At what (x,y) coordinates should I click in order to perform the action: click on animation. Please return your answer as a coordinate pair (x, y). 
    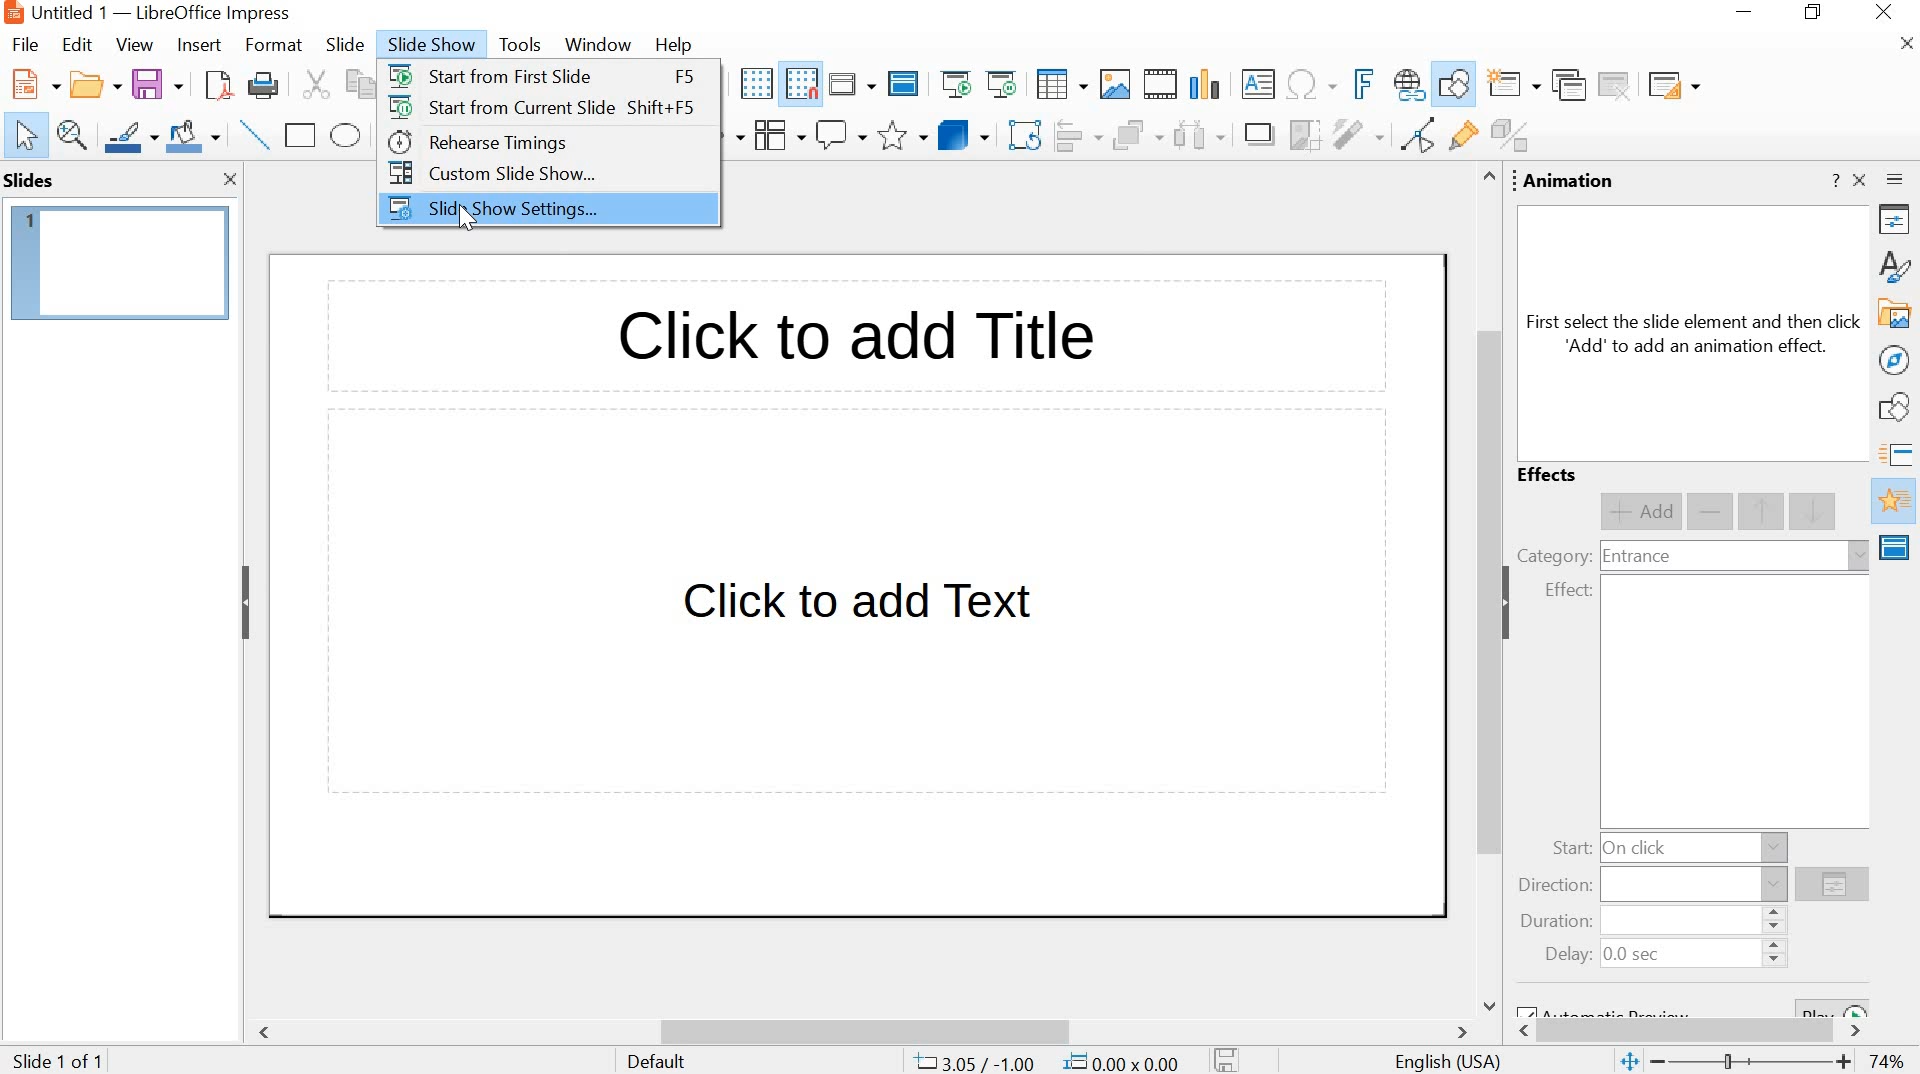
    Looking at the image, I should click on (1896, 502).